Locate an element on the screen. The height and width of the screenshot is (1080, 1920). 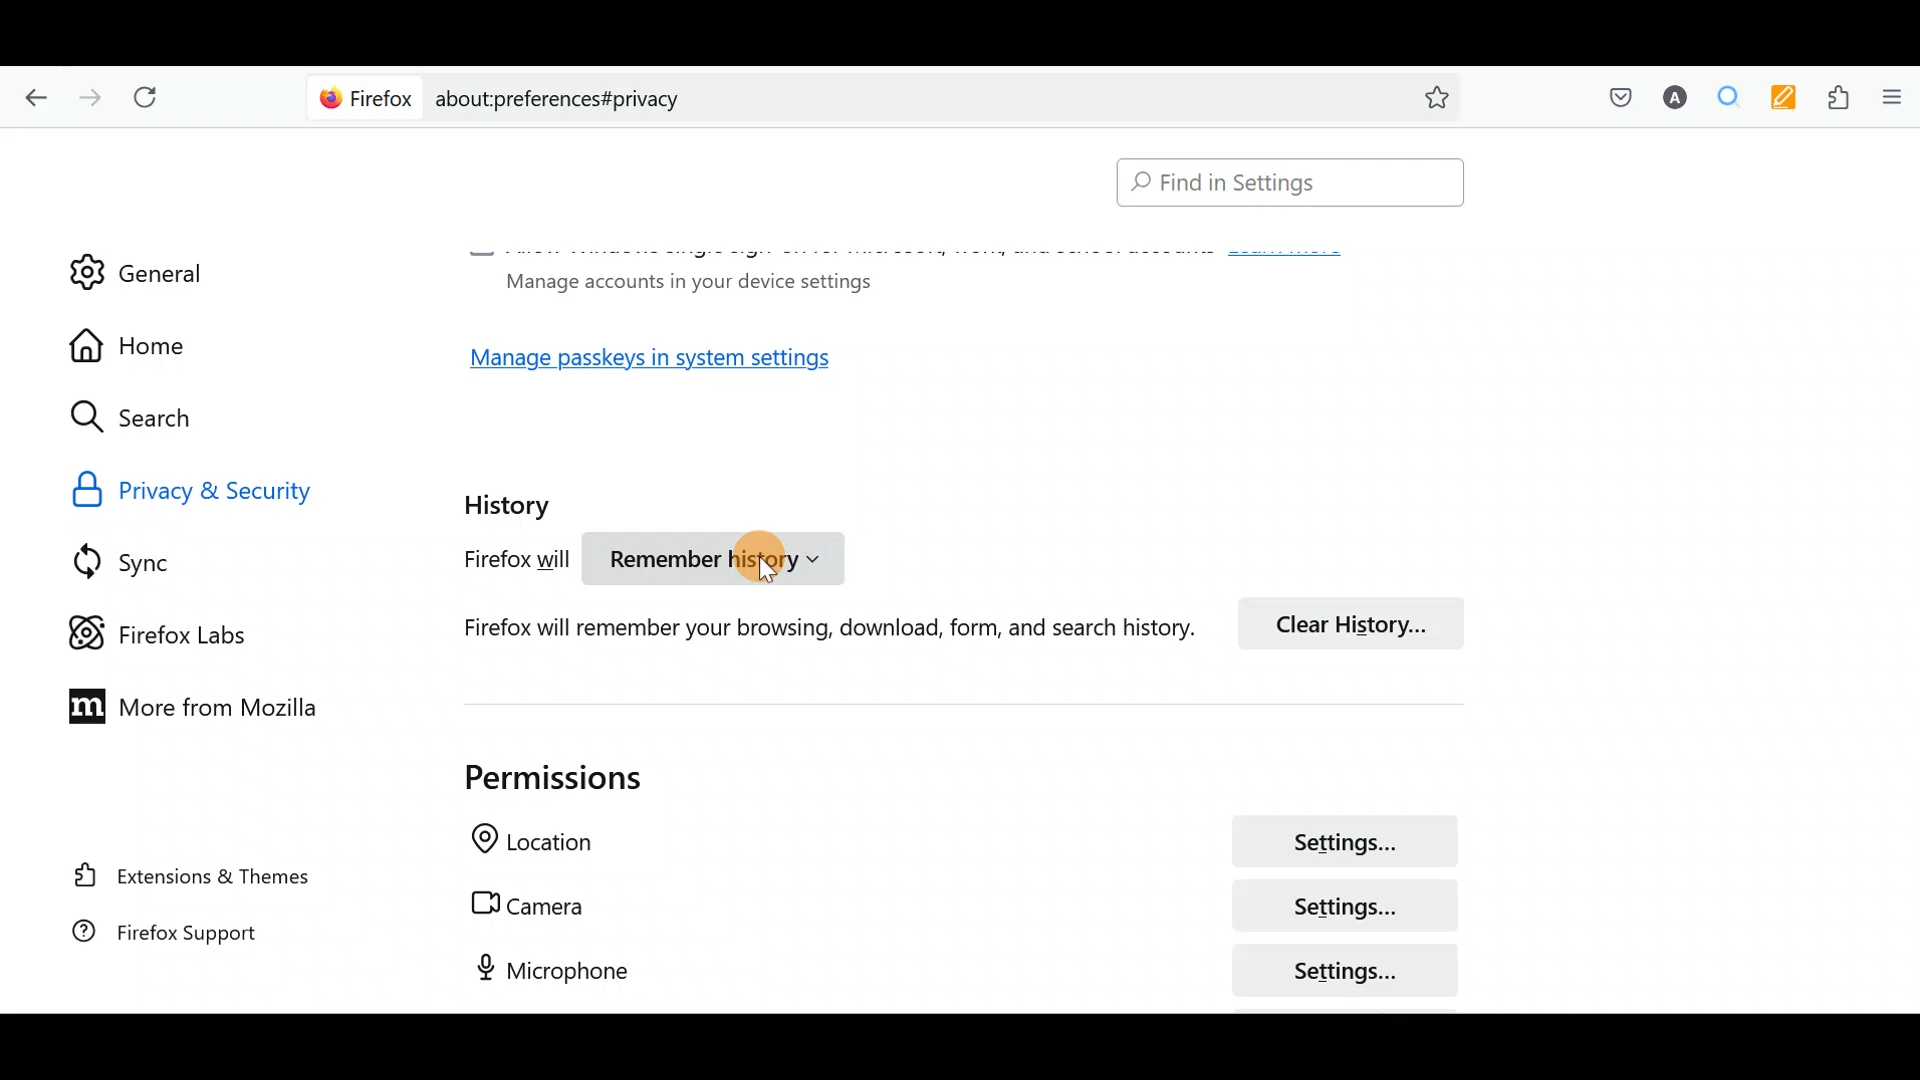
Firefox labs is located at coordinates (175, 631).